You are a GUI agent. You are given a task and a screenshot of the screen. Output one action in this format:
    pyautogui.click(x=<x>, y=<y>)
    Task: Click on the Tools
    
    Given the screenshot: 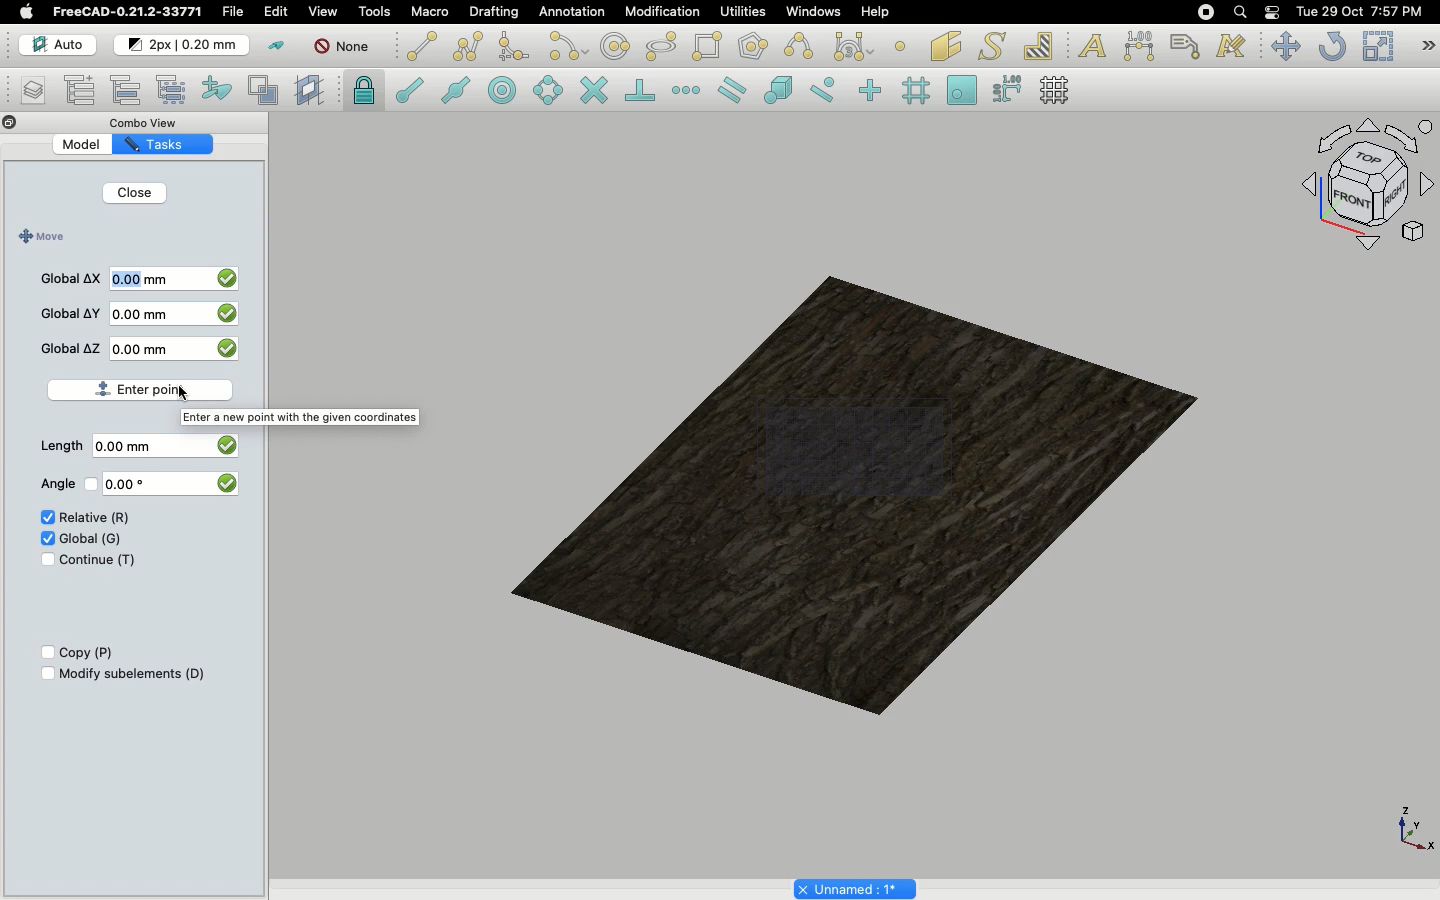 What is the action you would take?
    pyautogui.click(x=374, y=12)
    